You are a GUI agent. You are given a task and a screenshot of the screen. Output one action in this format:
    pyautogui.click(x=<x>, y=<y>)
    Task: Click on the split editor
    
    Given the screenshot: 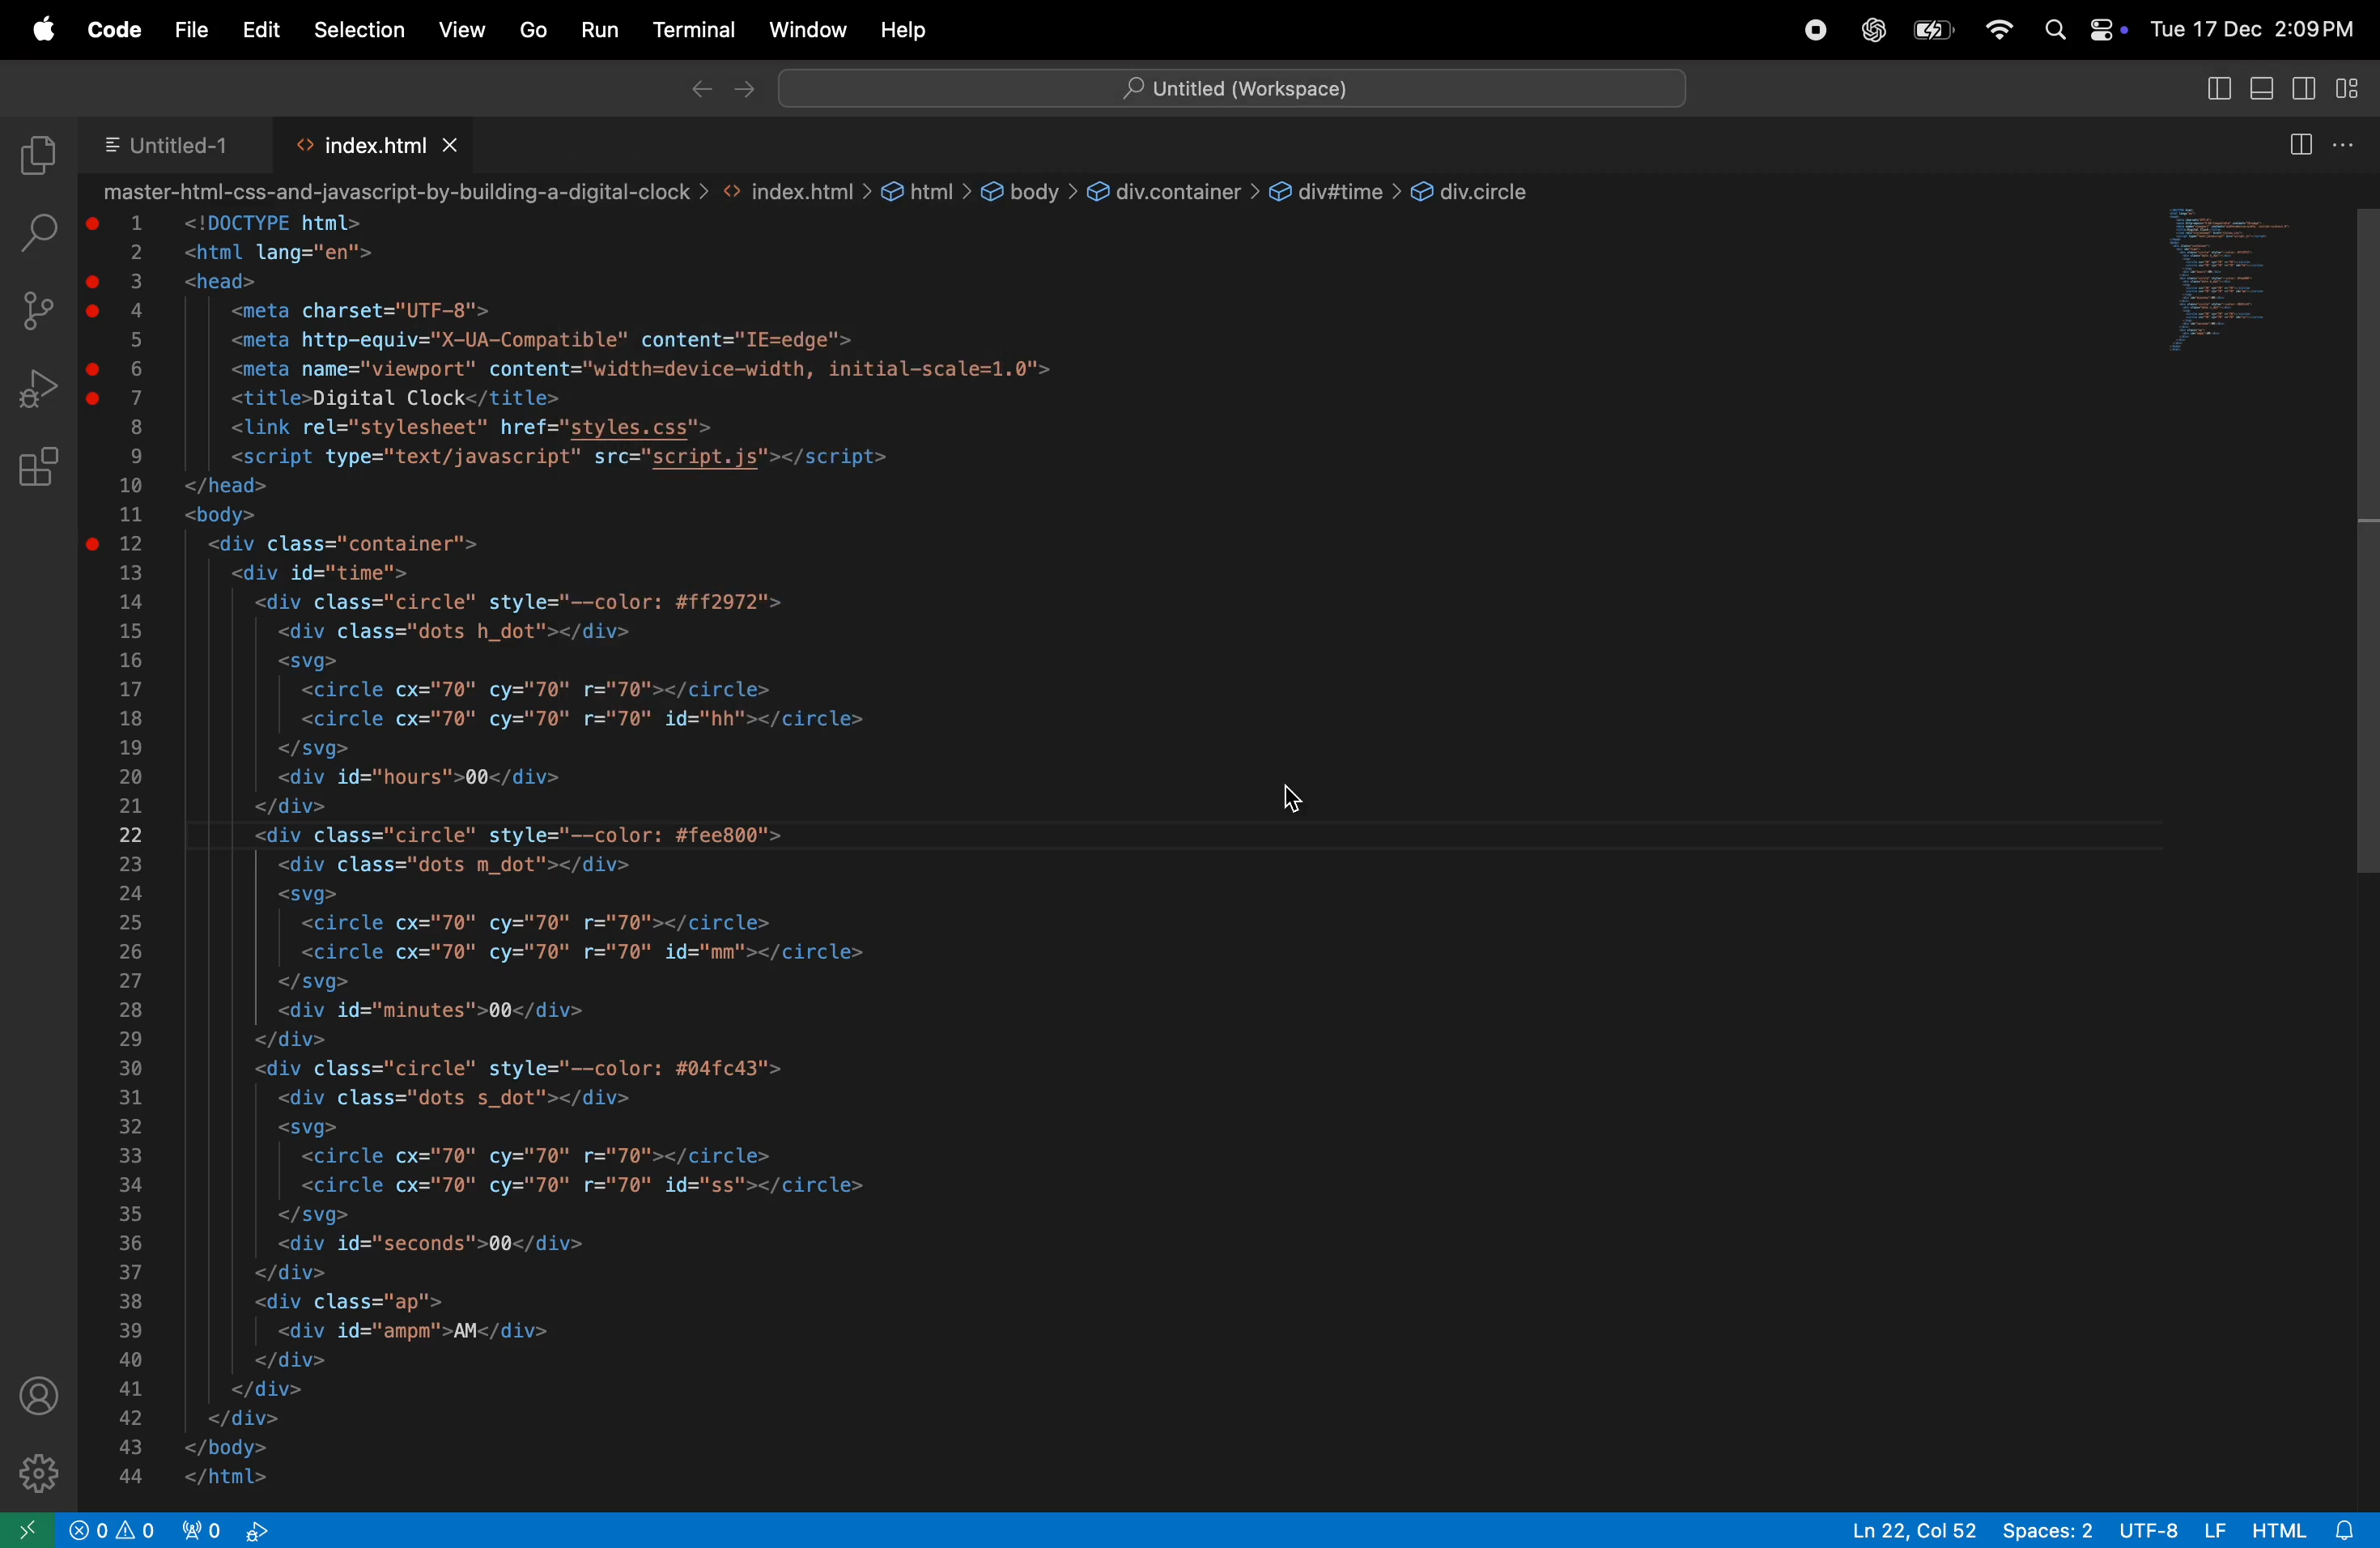 What is the action you would take?
    pyautogui.click(x=2300, y=140)
    